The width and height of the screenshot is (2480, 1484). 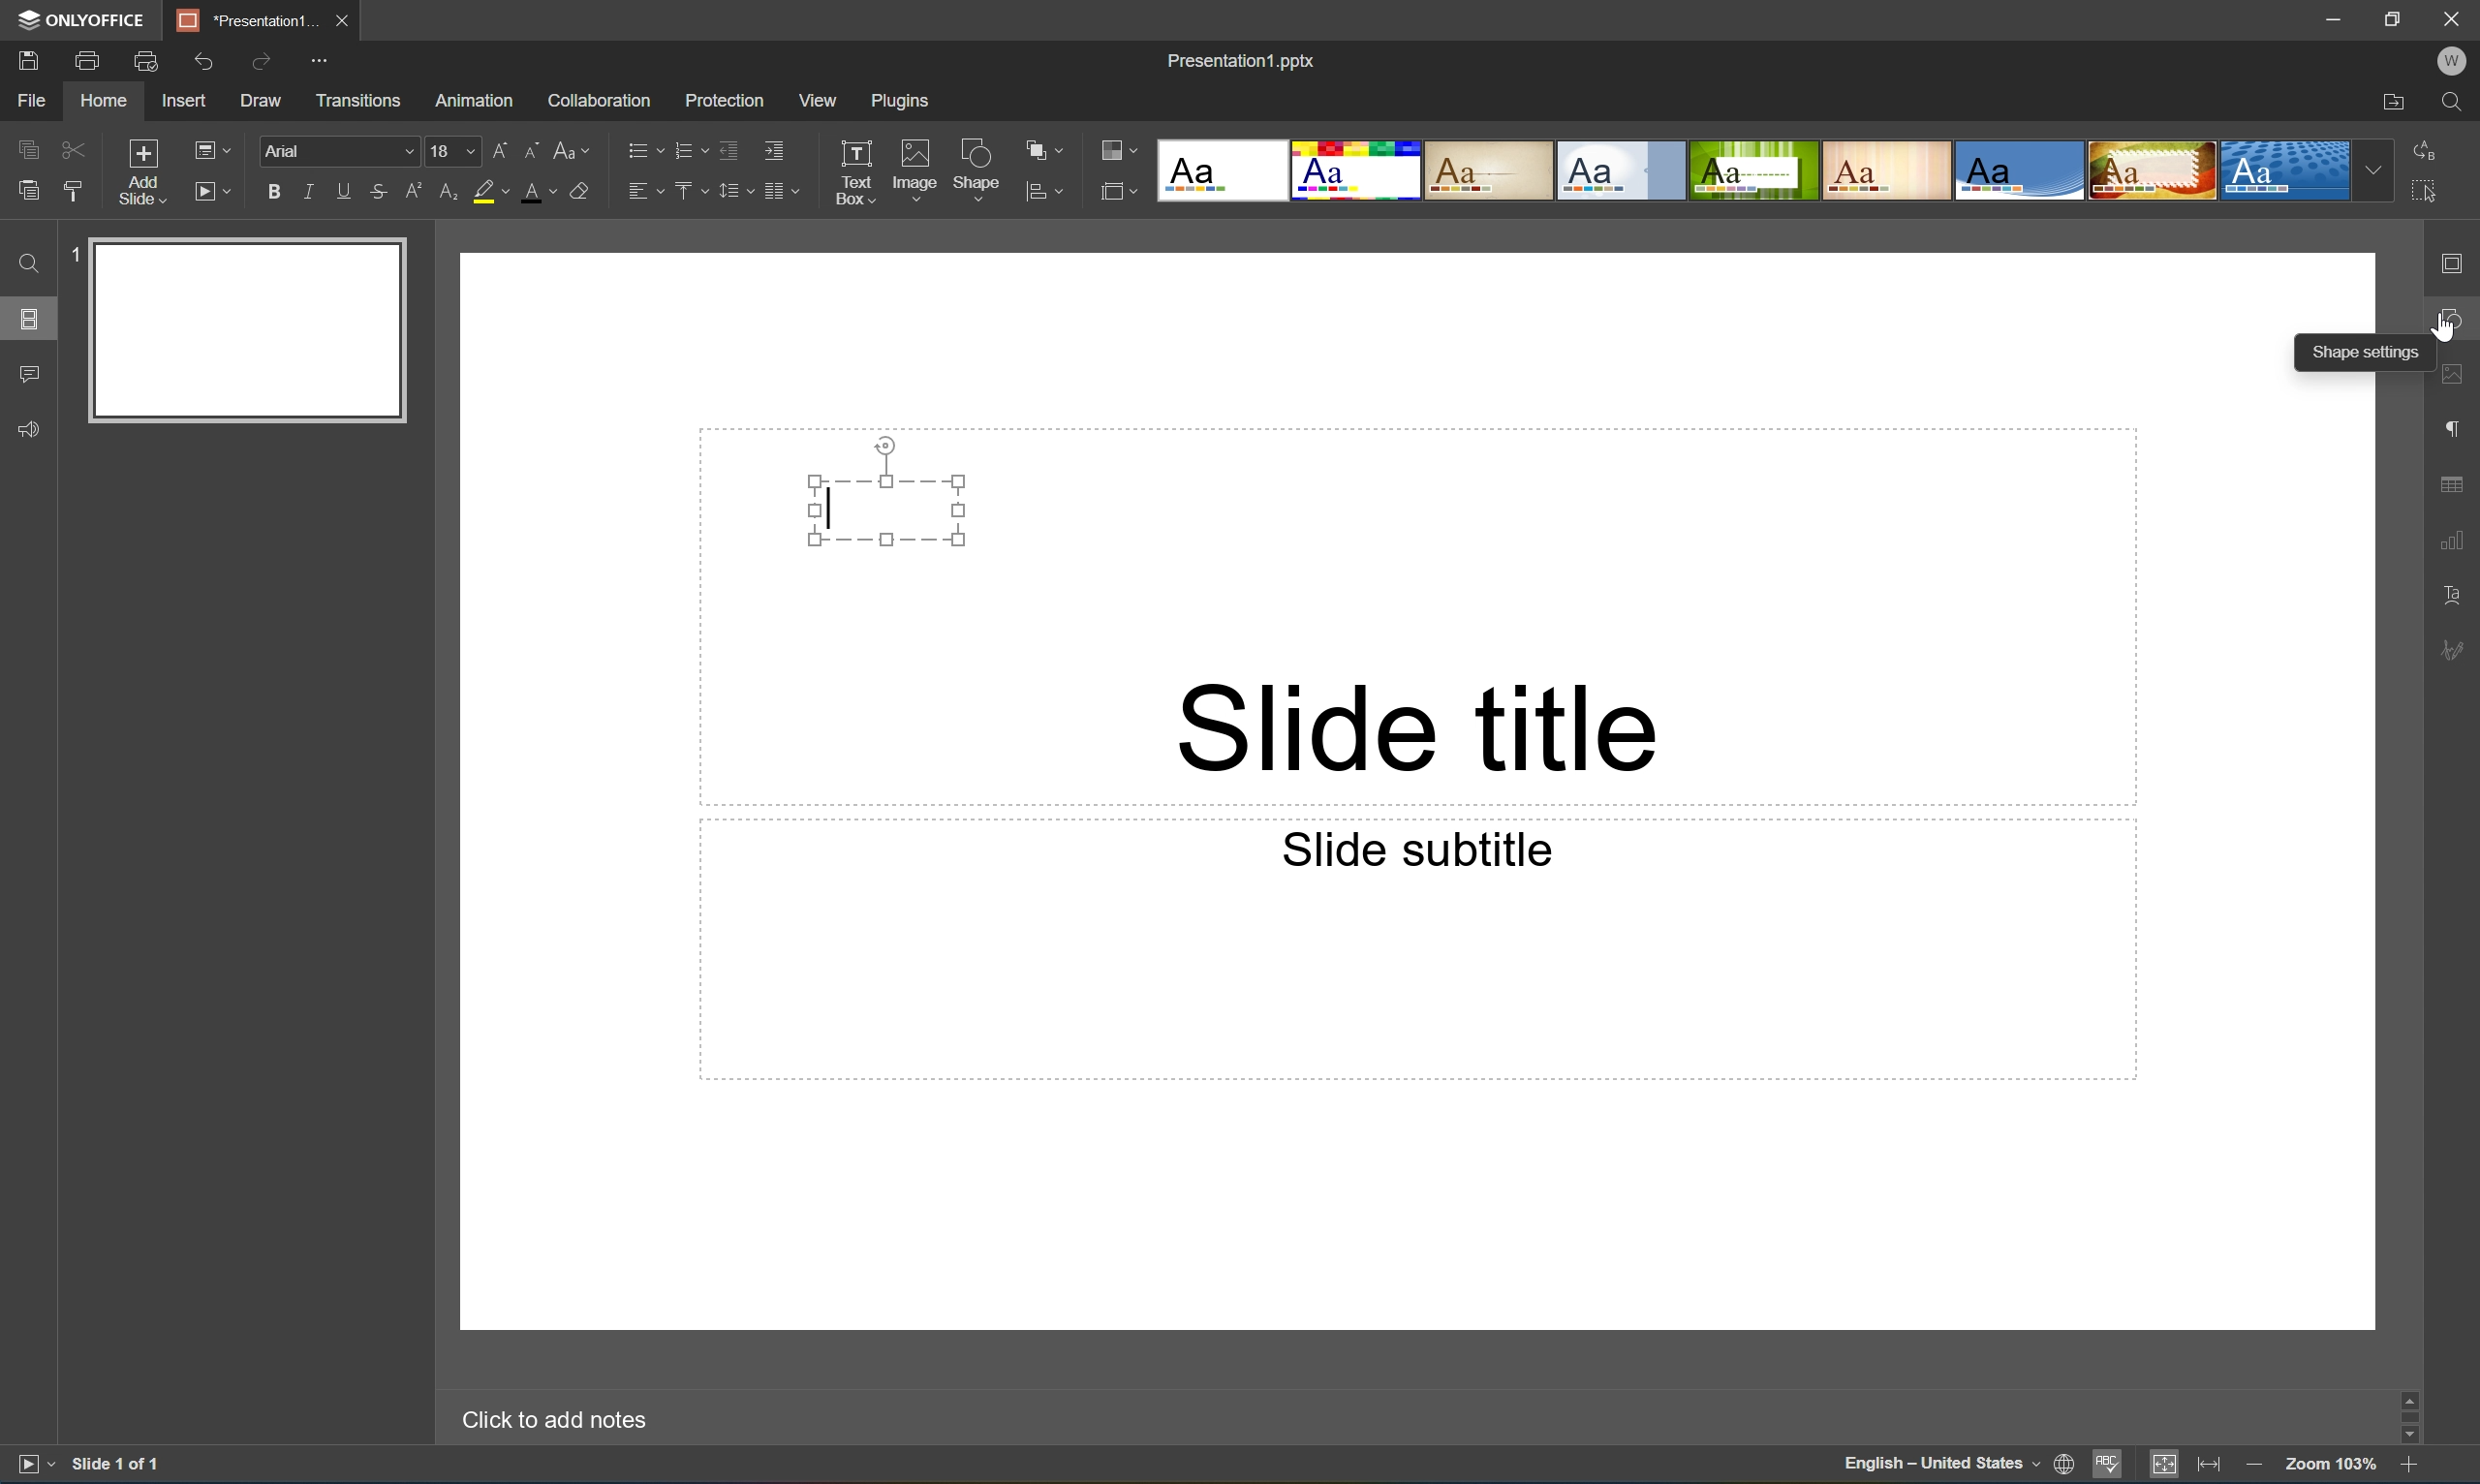 What do you see at coordinates (550, 1417) in the screenshot?
I see `Click to add notes` at bounding box center [550, 1417].